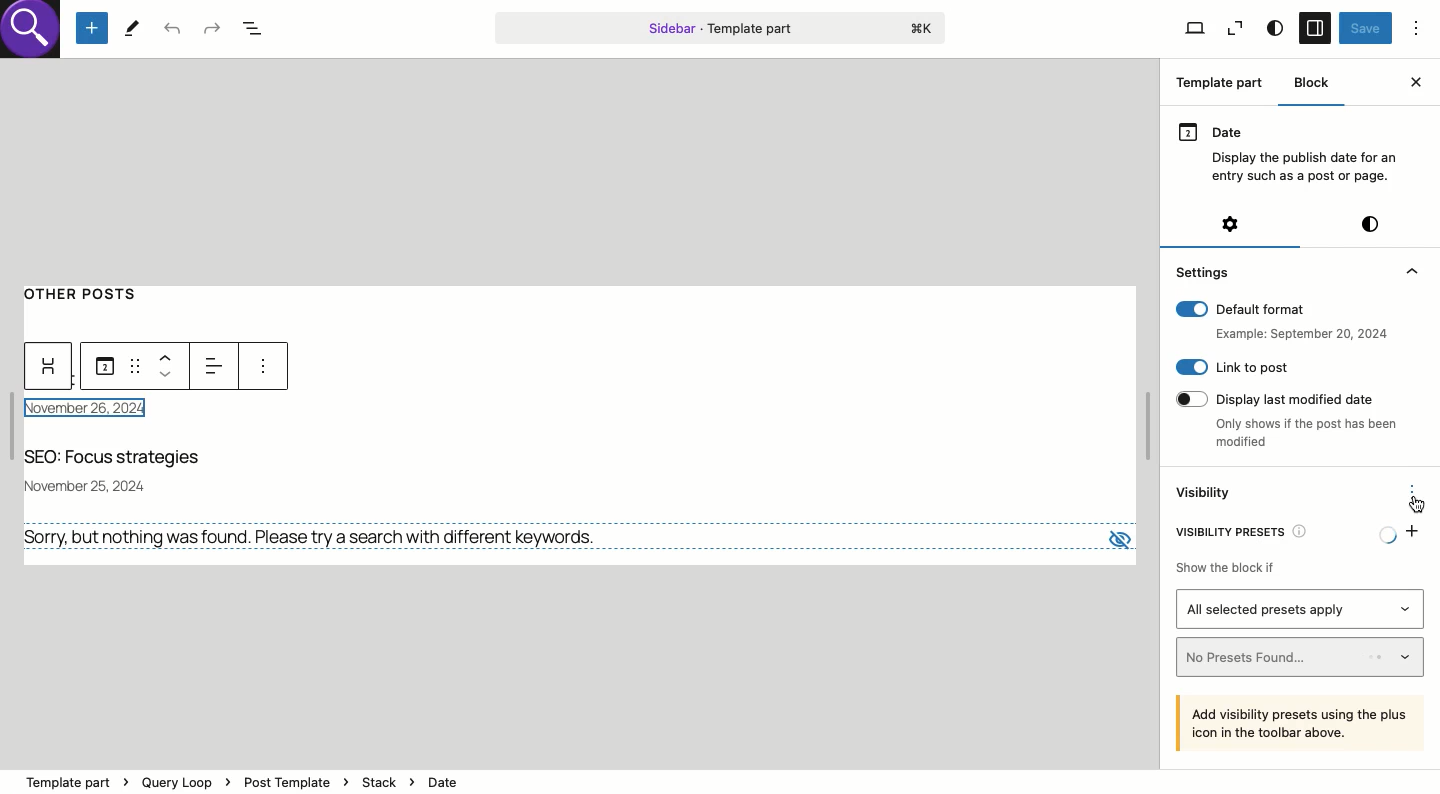  I want to click on Left alignment, so click(217, 363).